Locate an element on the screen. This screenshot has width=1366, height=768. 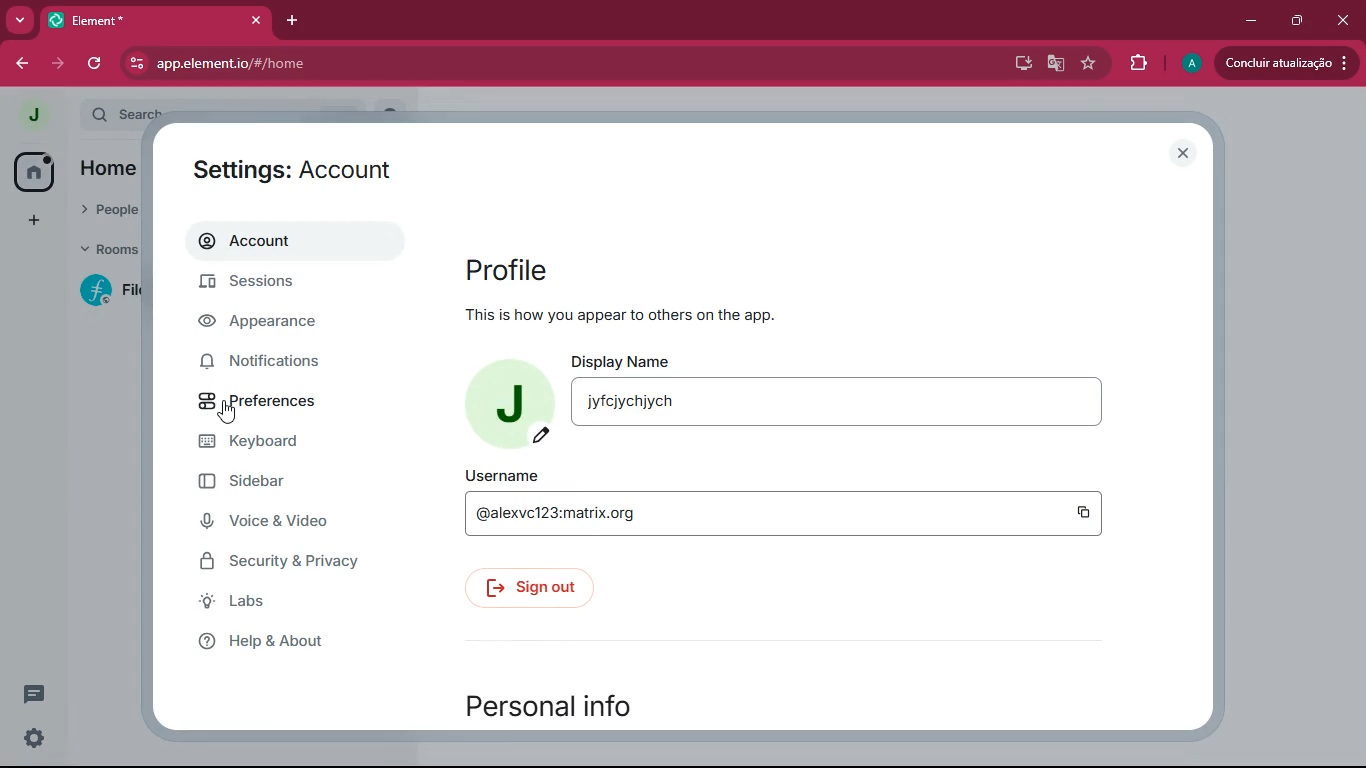
security & Privacy is located at coordinates (310, 563).